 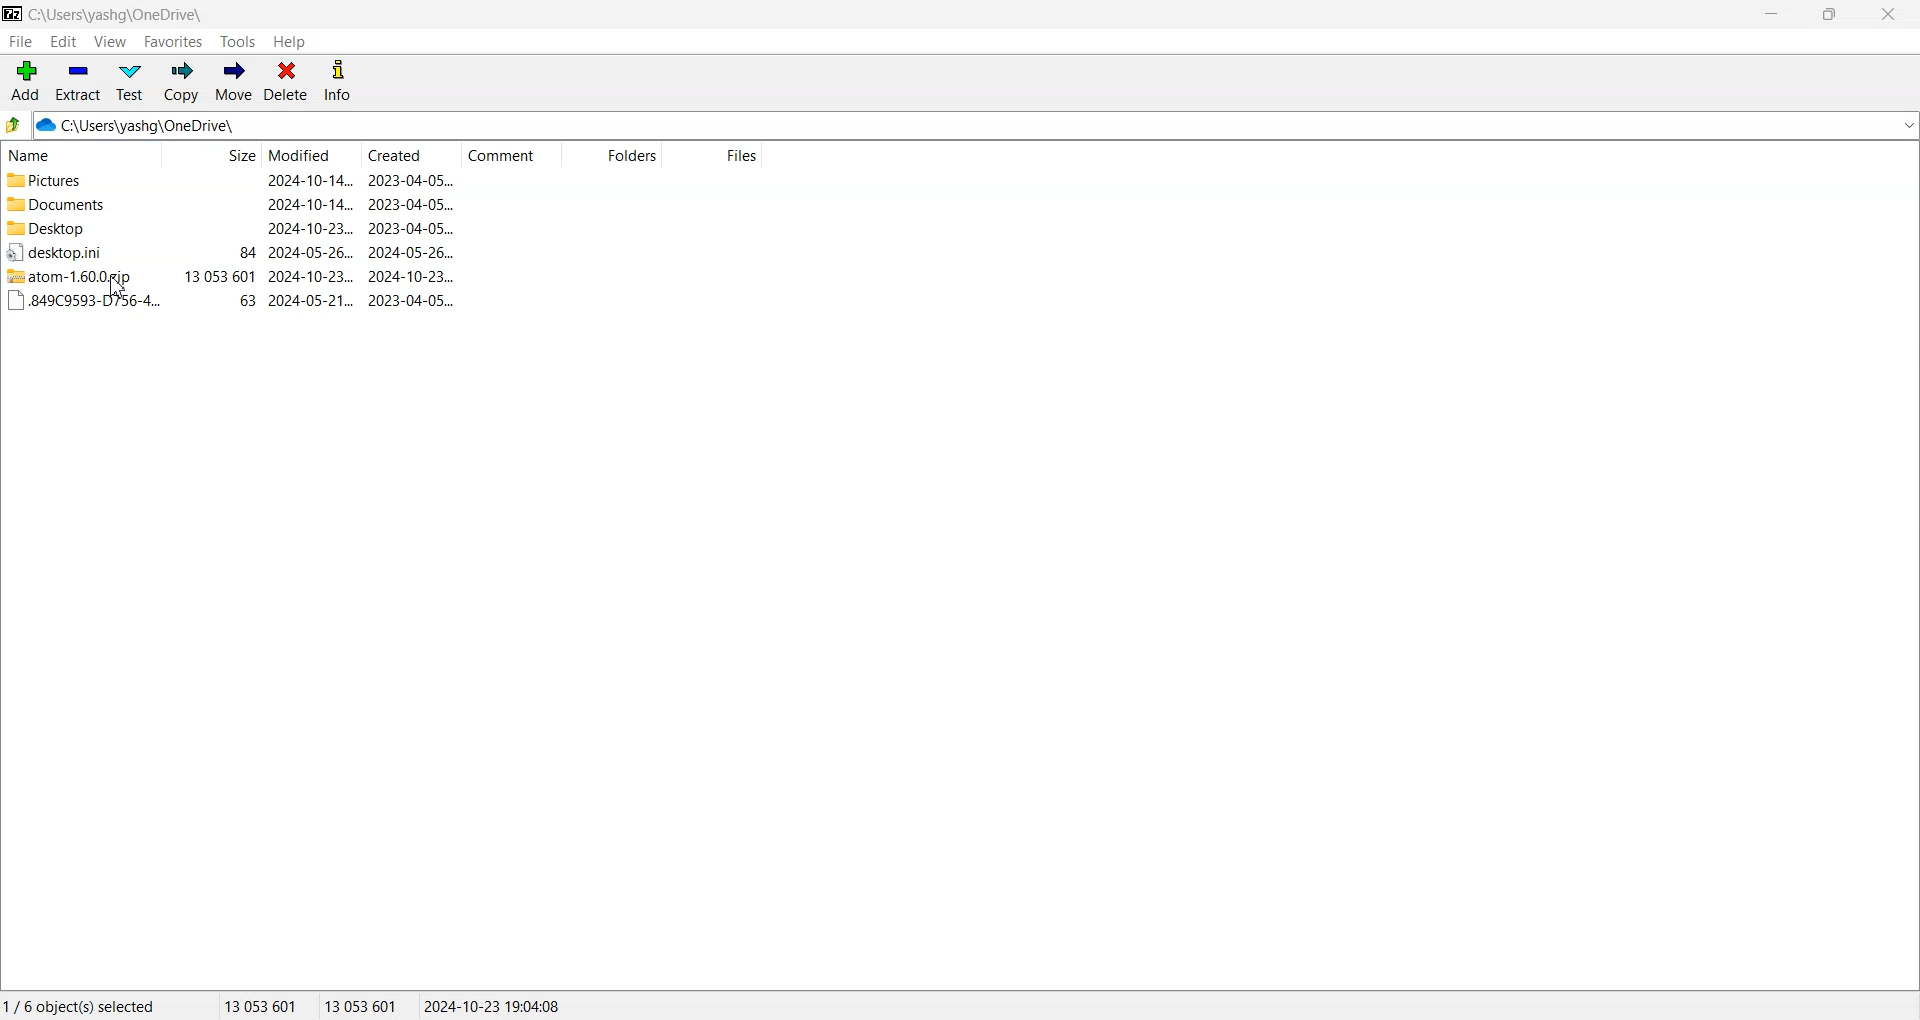 What do you see at coordinates (1907, 126) in the screenshot?
I see `Dropdown box for path address` at bounding box center [1907, 126].